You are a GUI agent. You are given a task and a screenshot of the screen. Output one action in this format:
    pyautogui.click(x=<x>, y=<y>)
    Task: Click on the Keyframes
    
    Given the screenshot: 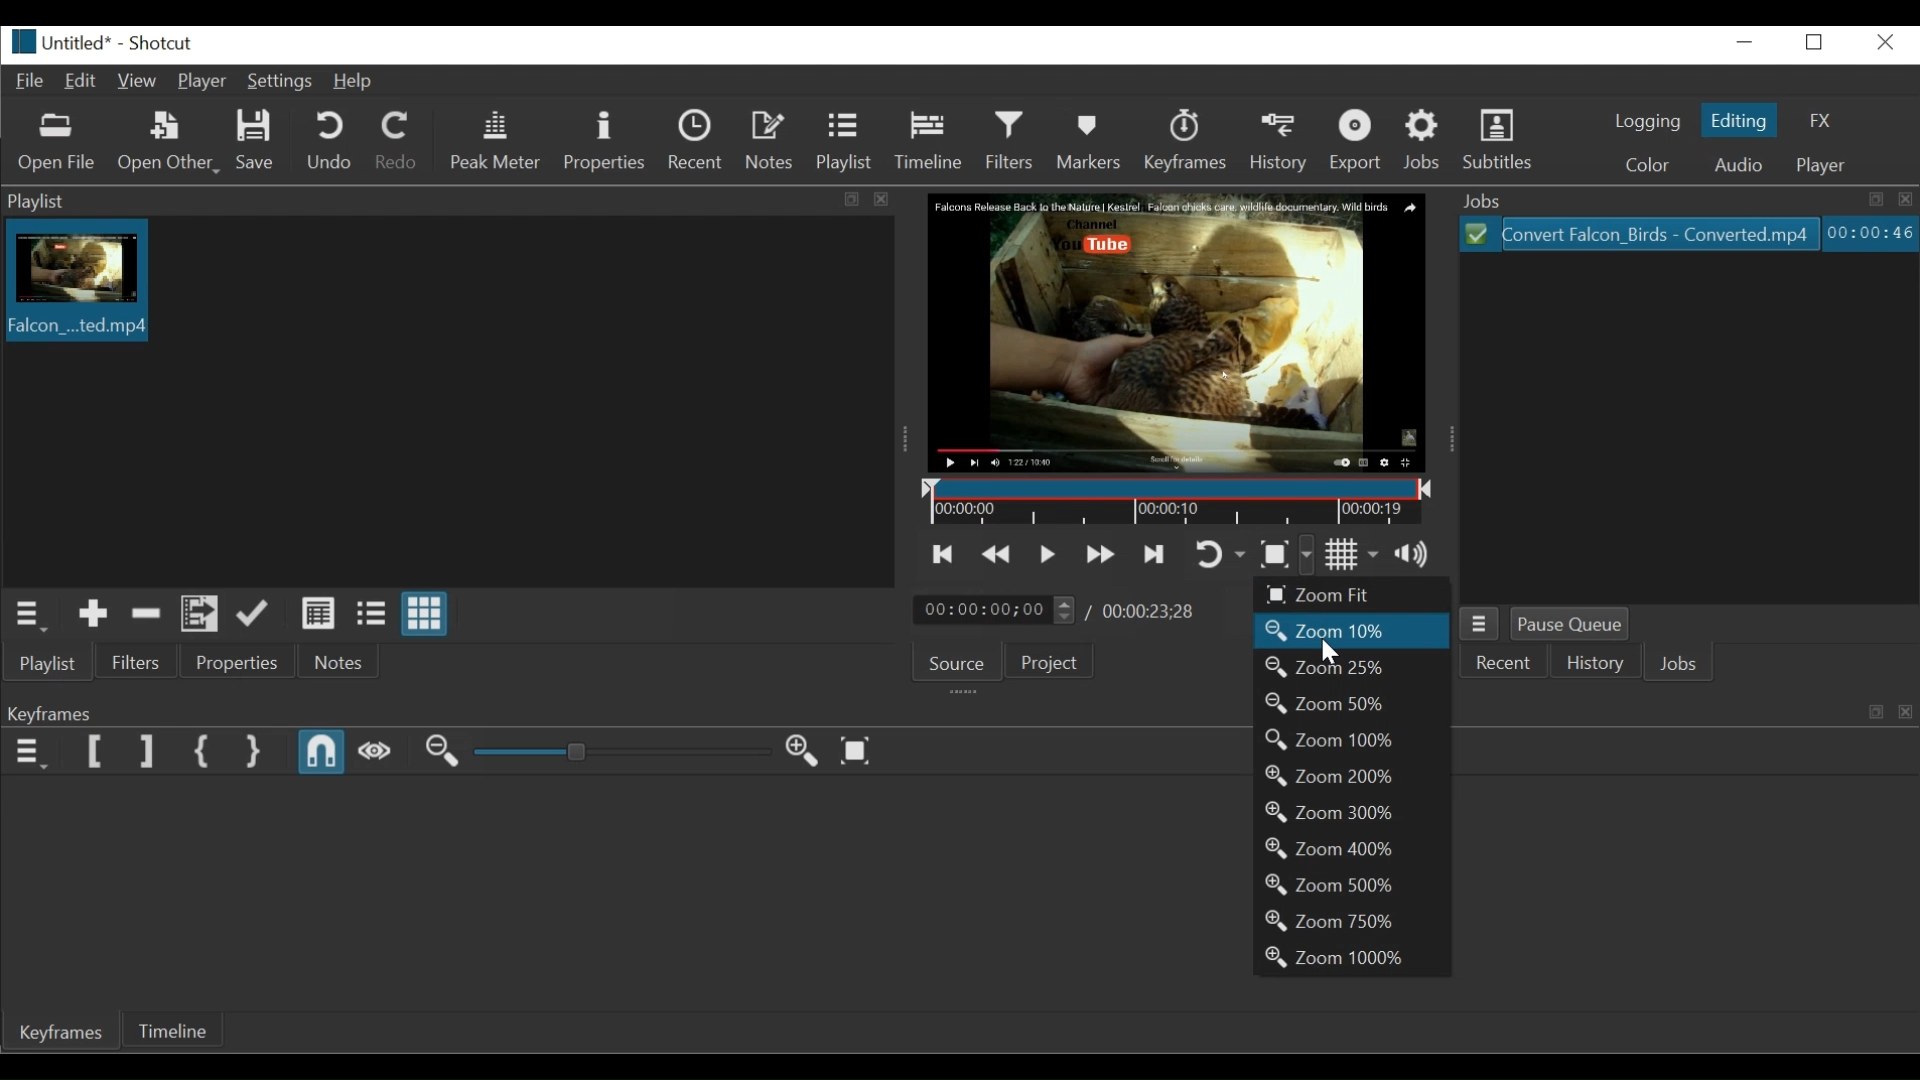 What is the action you would take?
    pyautogui.click(x=96, y=709)
    